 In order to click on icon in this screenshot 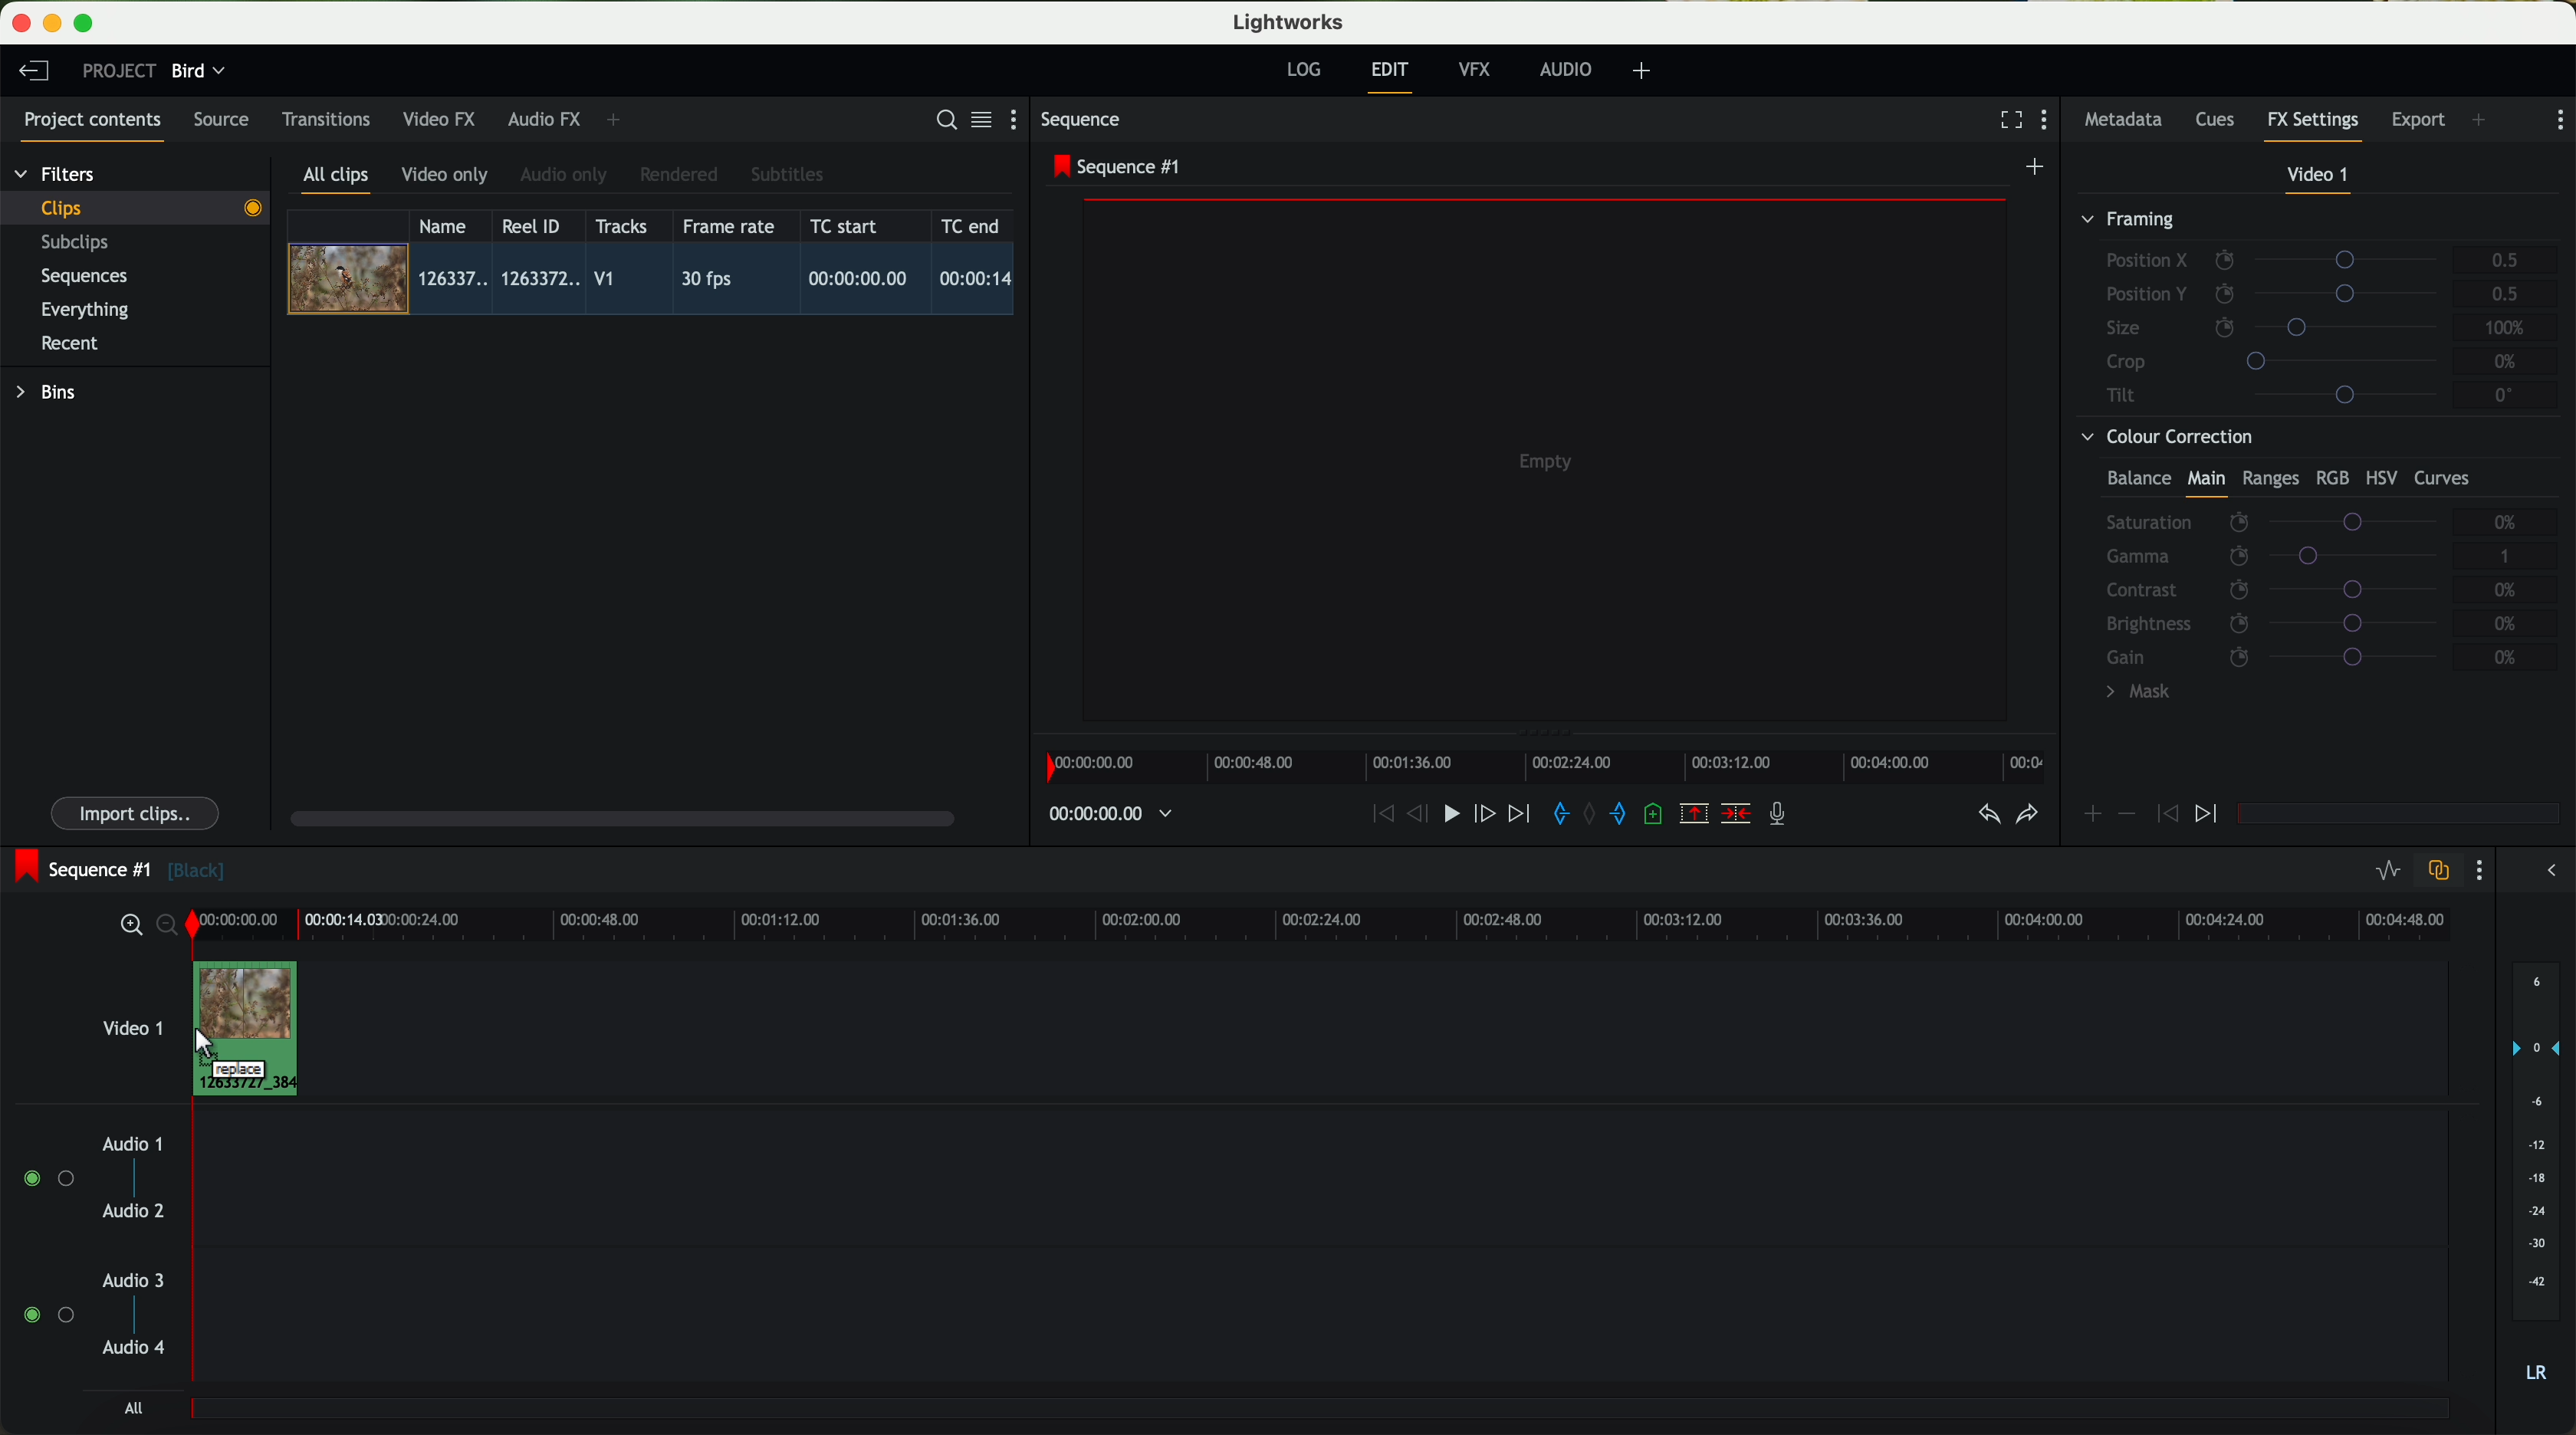, I will do `click(2091, 816)`.